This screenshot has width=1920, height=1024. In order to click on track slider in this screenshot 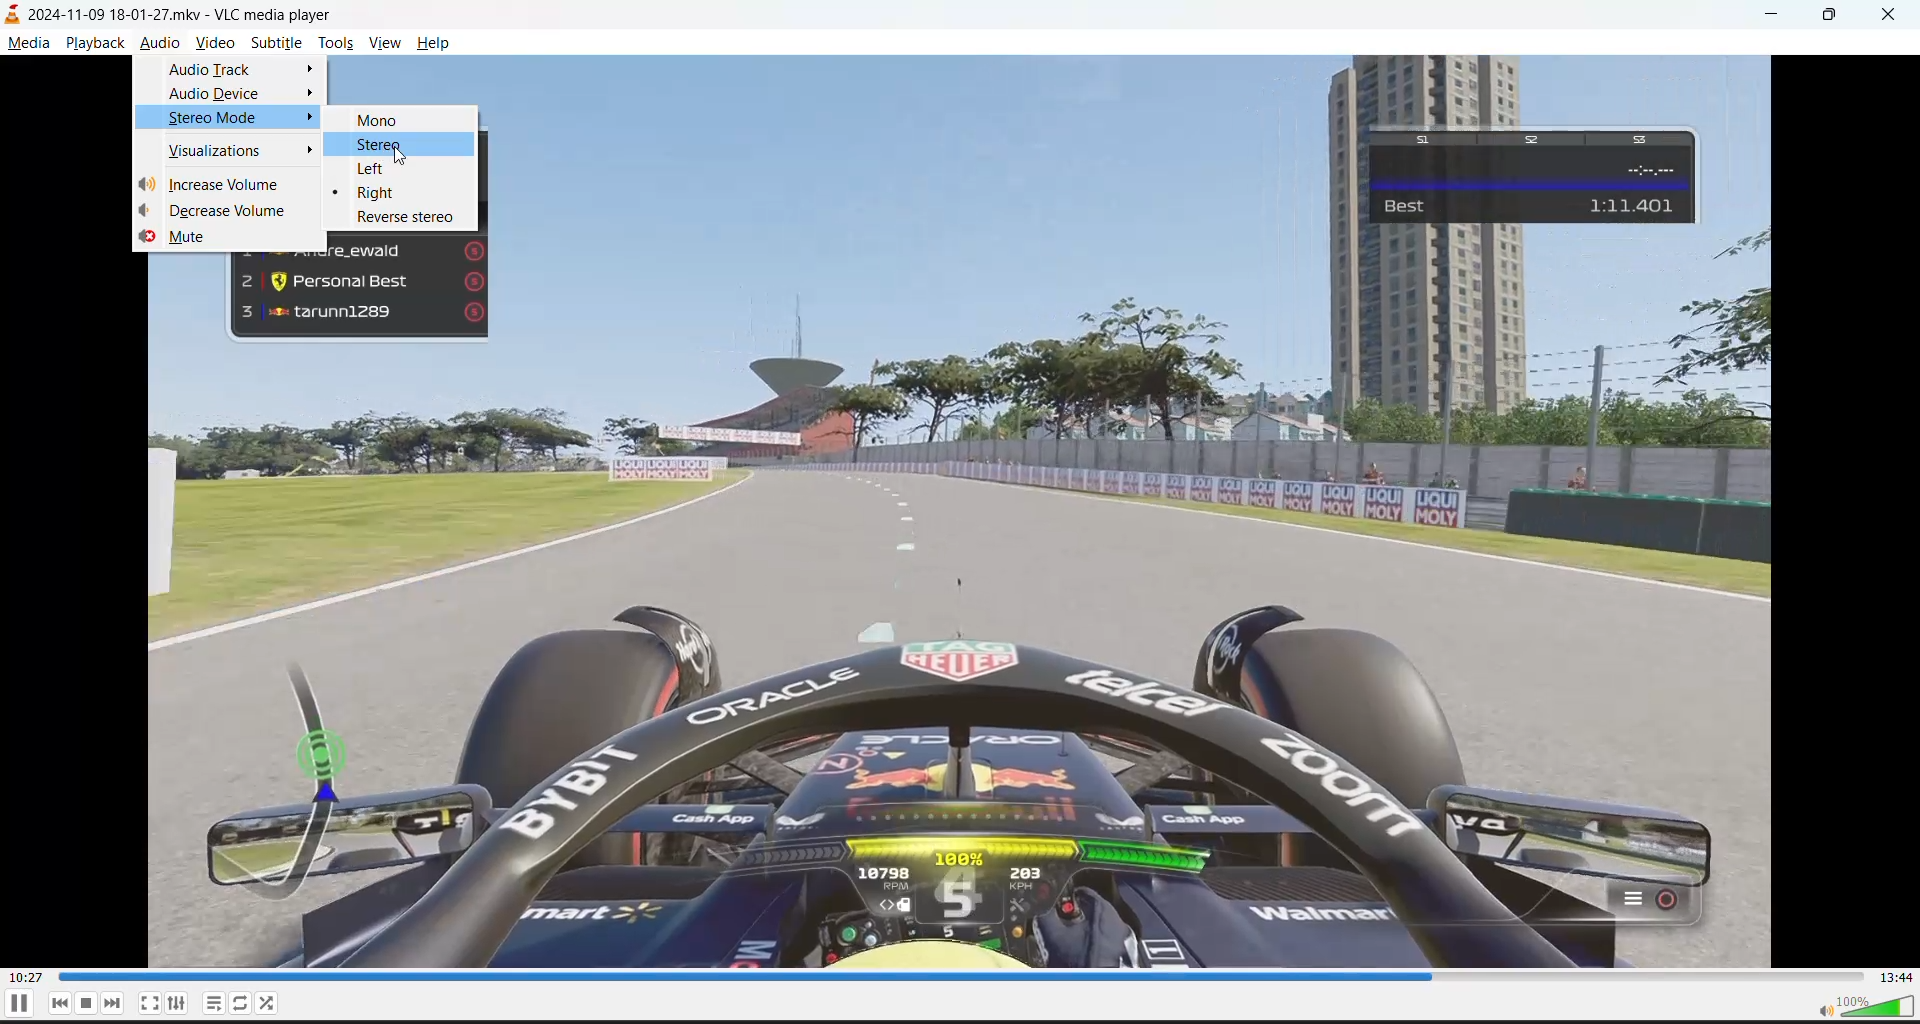, I will do `click(954, 977)`.